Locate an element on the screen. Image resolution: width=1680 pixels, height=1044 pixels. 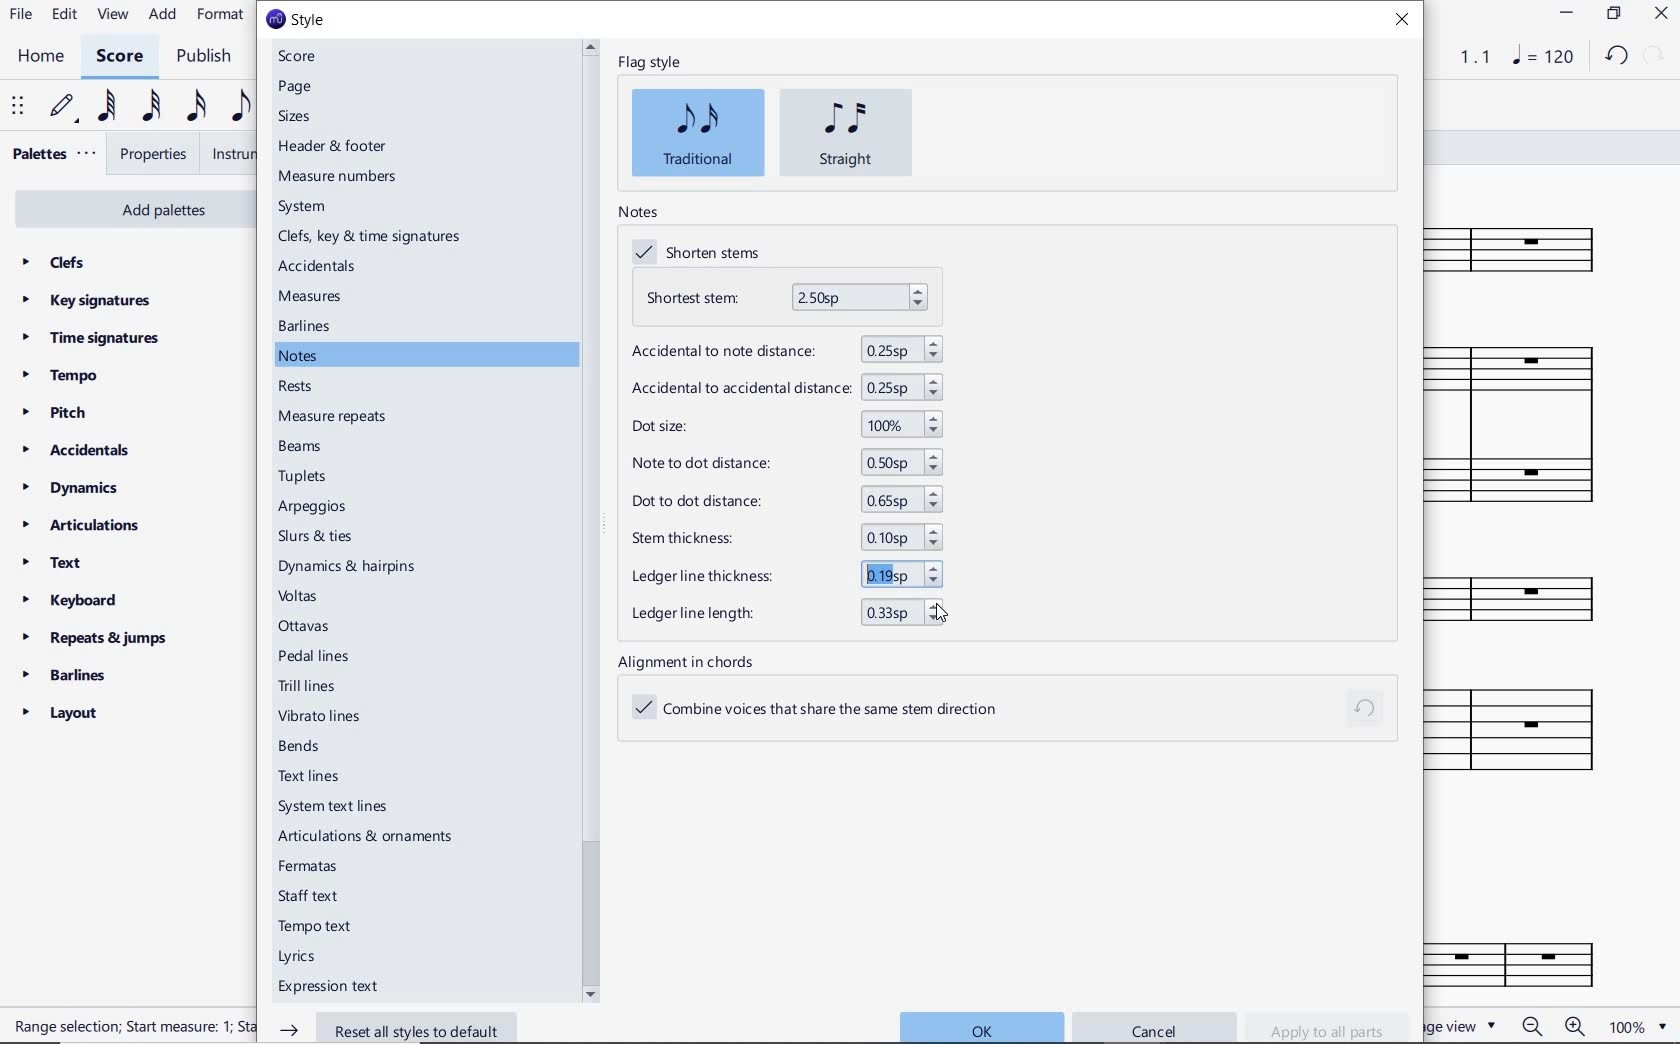
accidental to note distance is located at coordinates (782, 348).